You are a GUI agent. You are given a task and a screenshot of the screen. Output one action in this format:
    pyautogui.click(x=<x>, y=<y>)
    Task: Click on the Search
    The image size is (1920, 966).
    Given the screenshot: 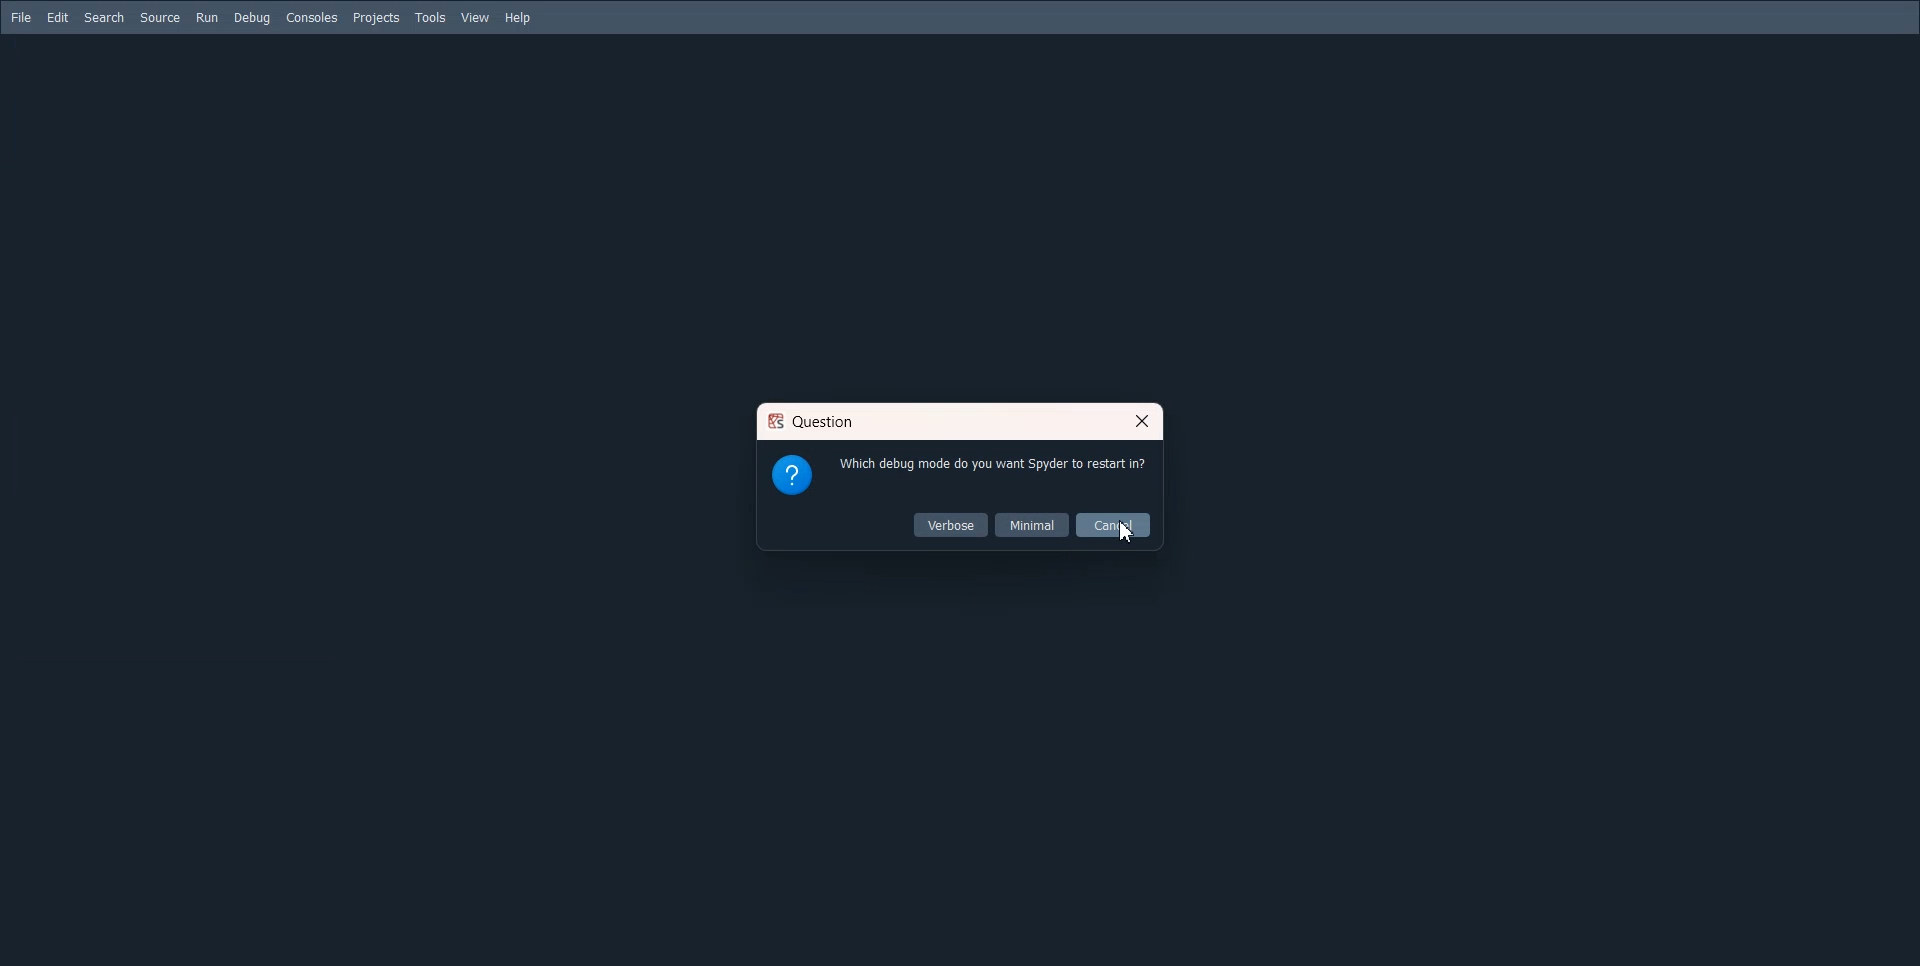 What is the action you would take?
    pyautogui.click(x=104, y=18)
    